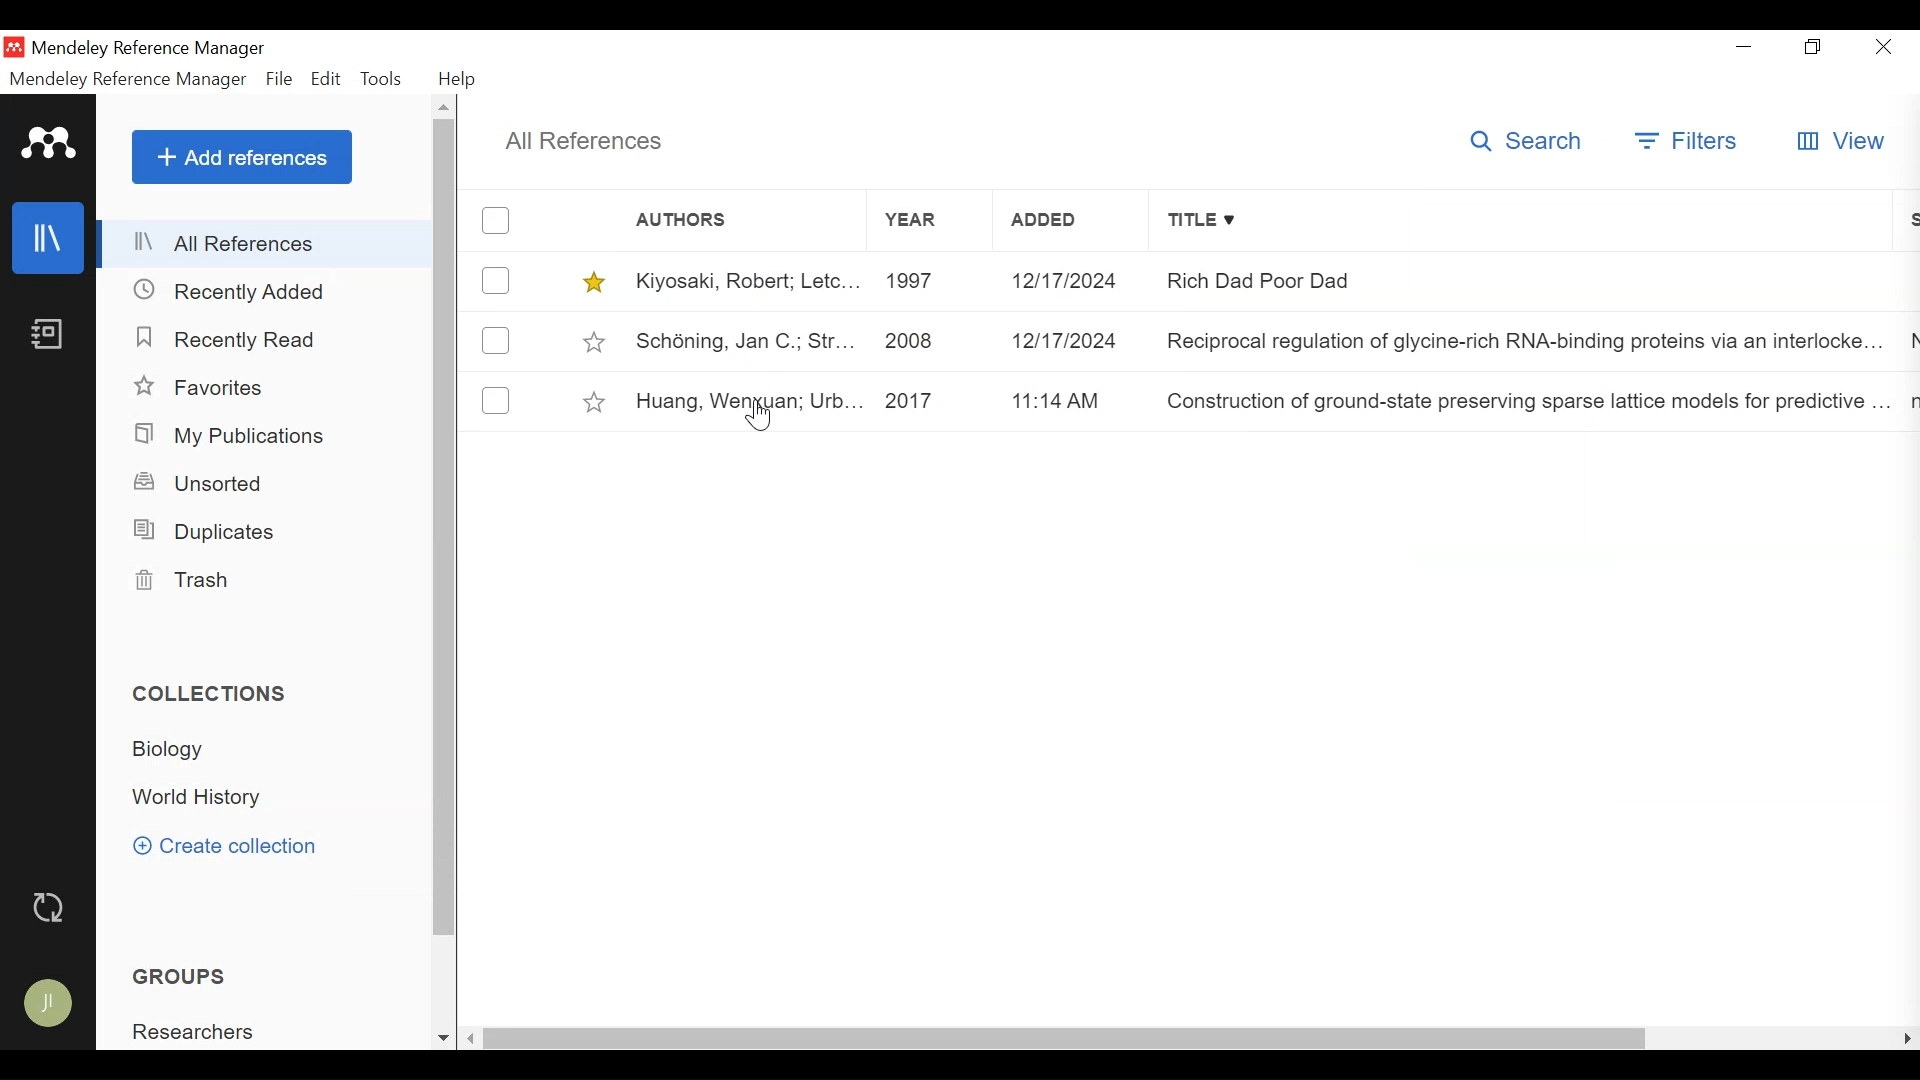  Describe the element at coordinates (202, 482) in the screenshot. I see `Unsorted` at that location.